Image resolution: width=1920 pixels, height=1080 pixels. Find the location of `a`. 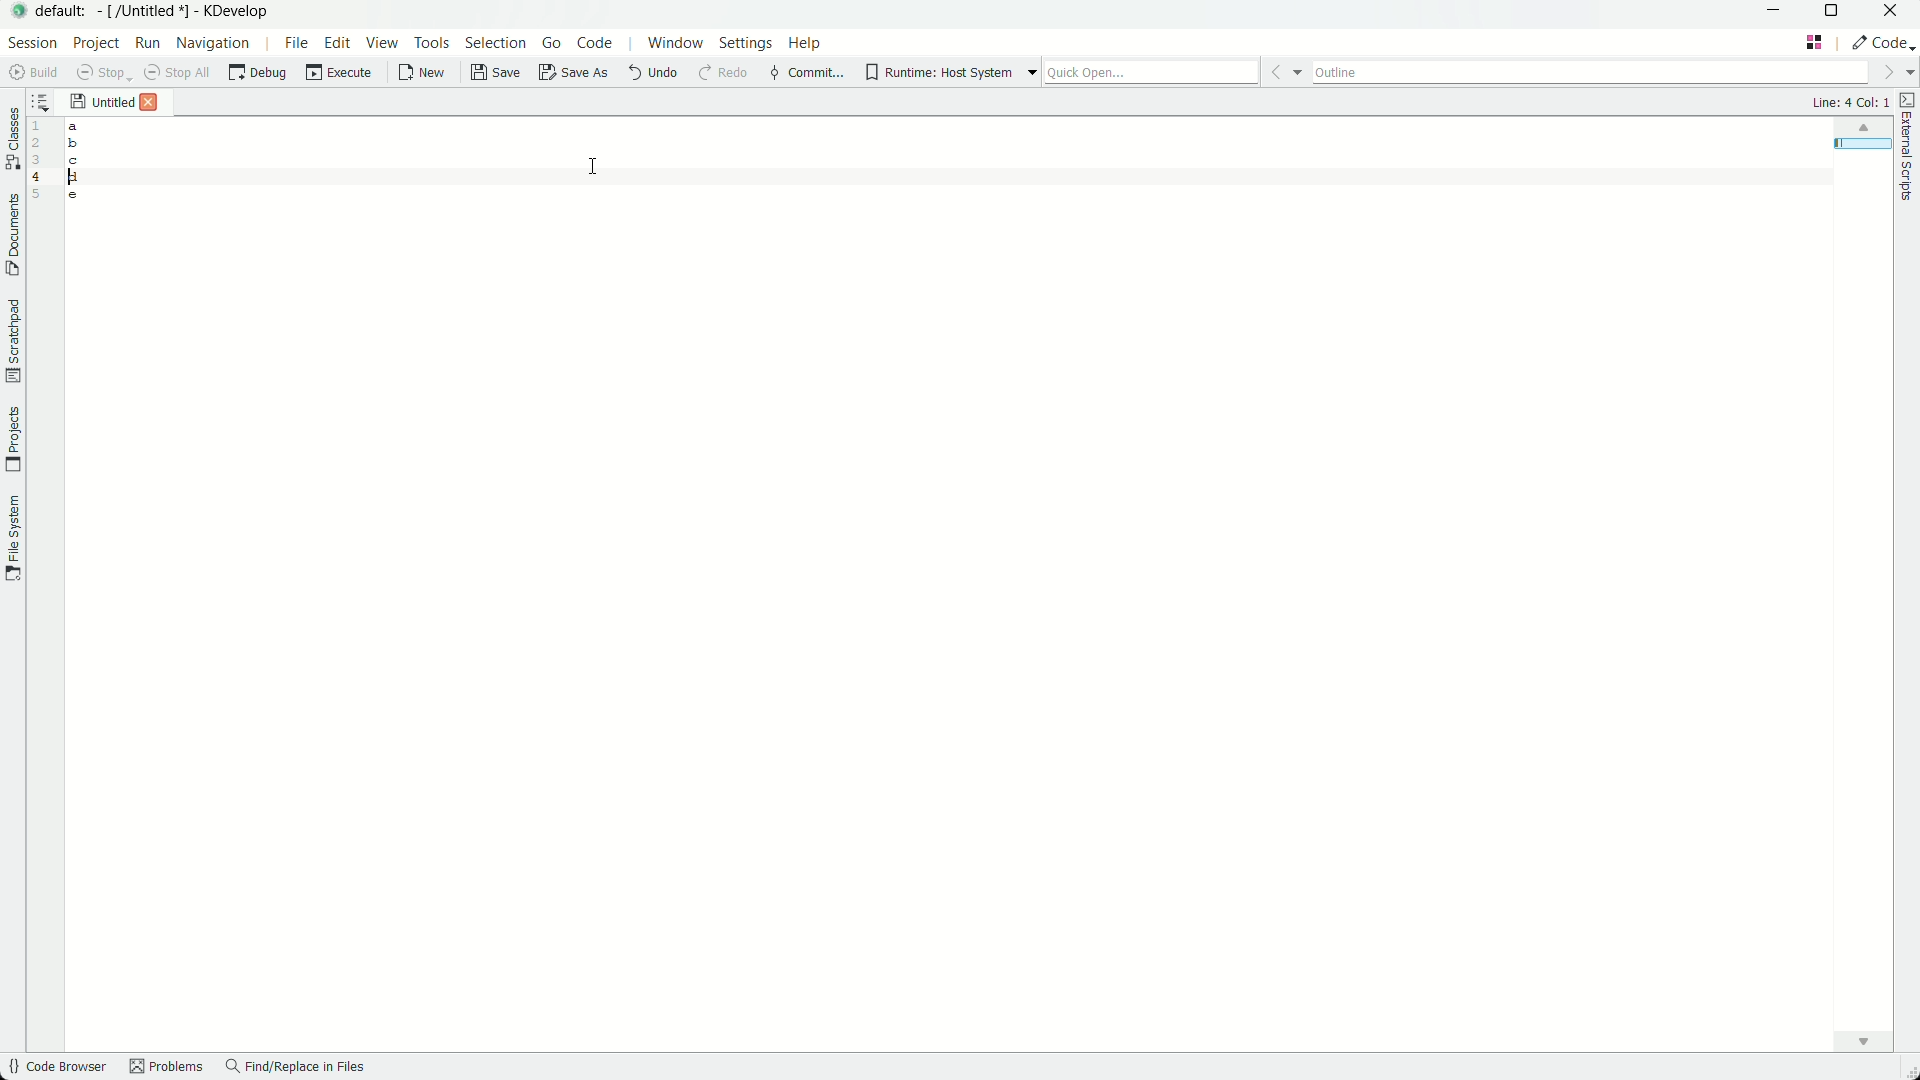

a is located at coordinates (74, 127).